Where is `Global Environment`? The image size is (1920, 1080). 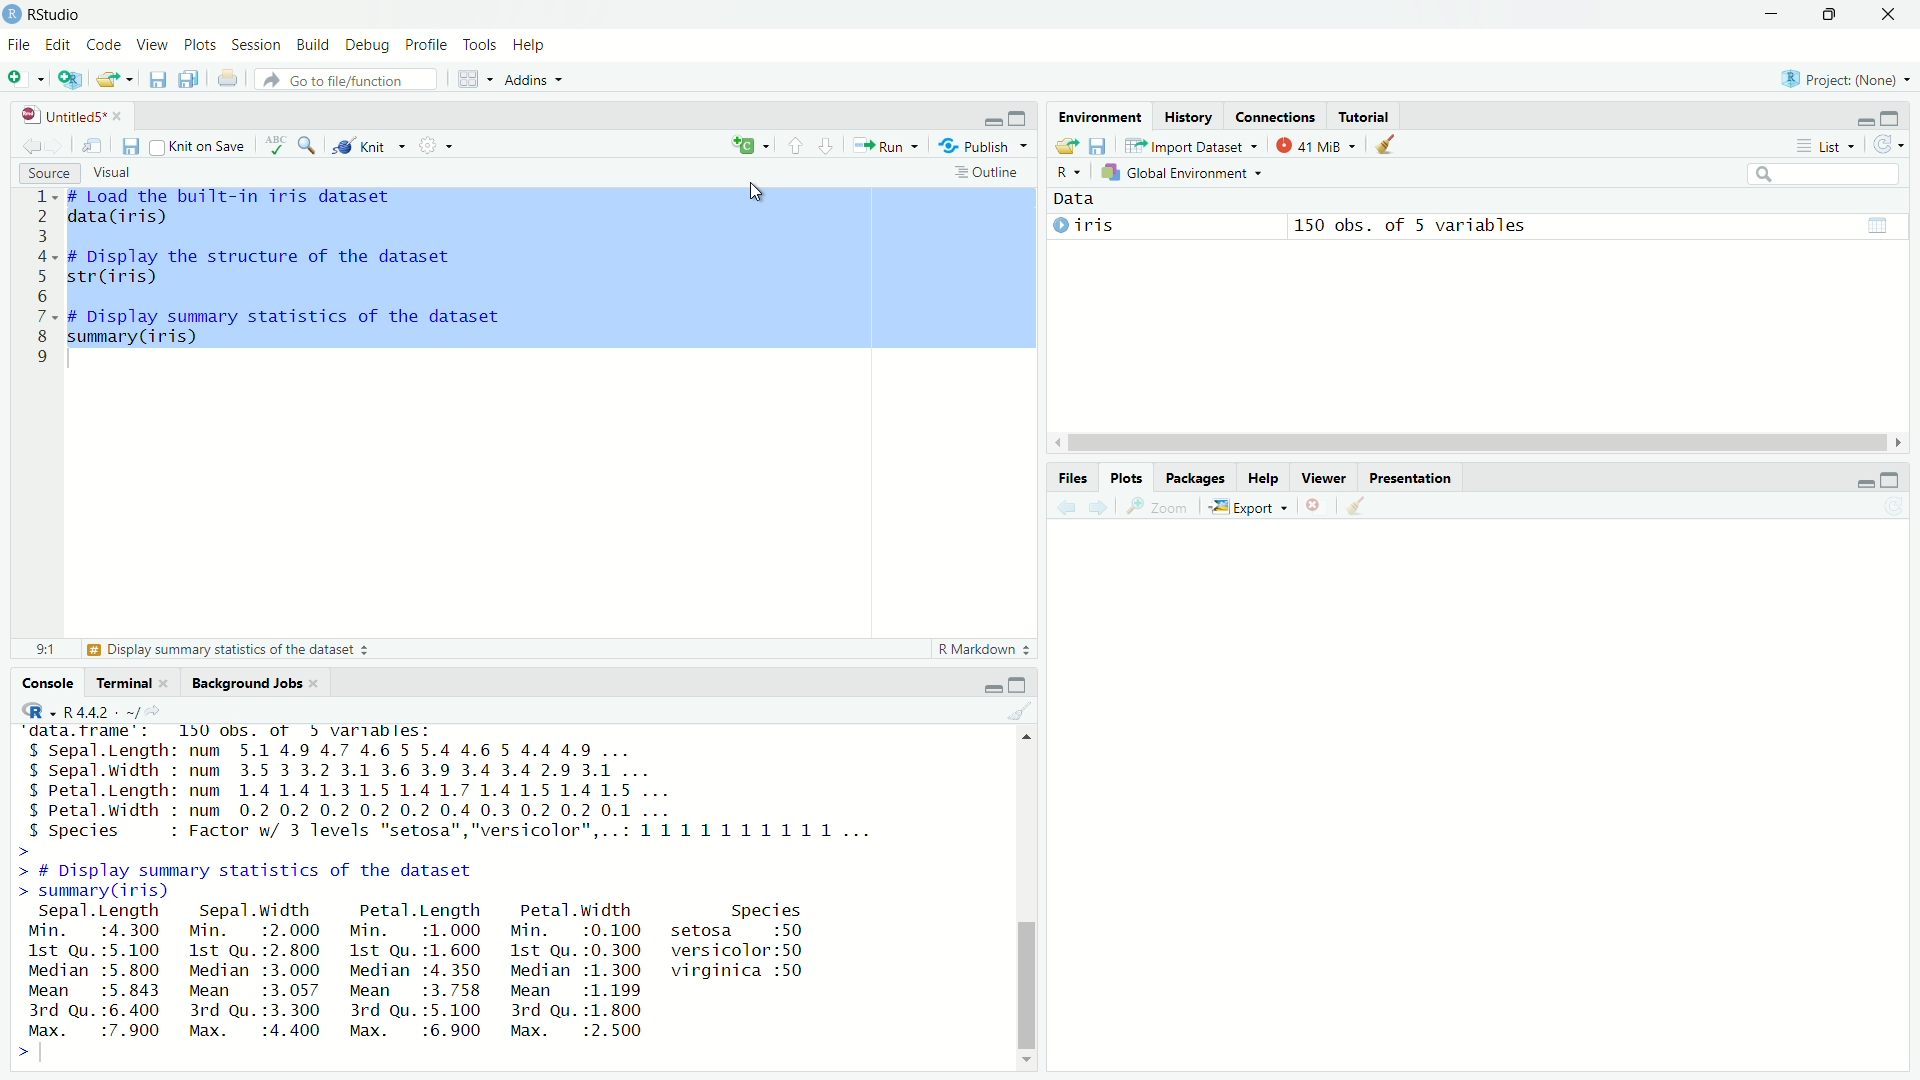
Global Environment is located at coordinates (1180, 173).